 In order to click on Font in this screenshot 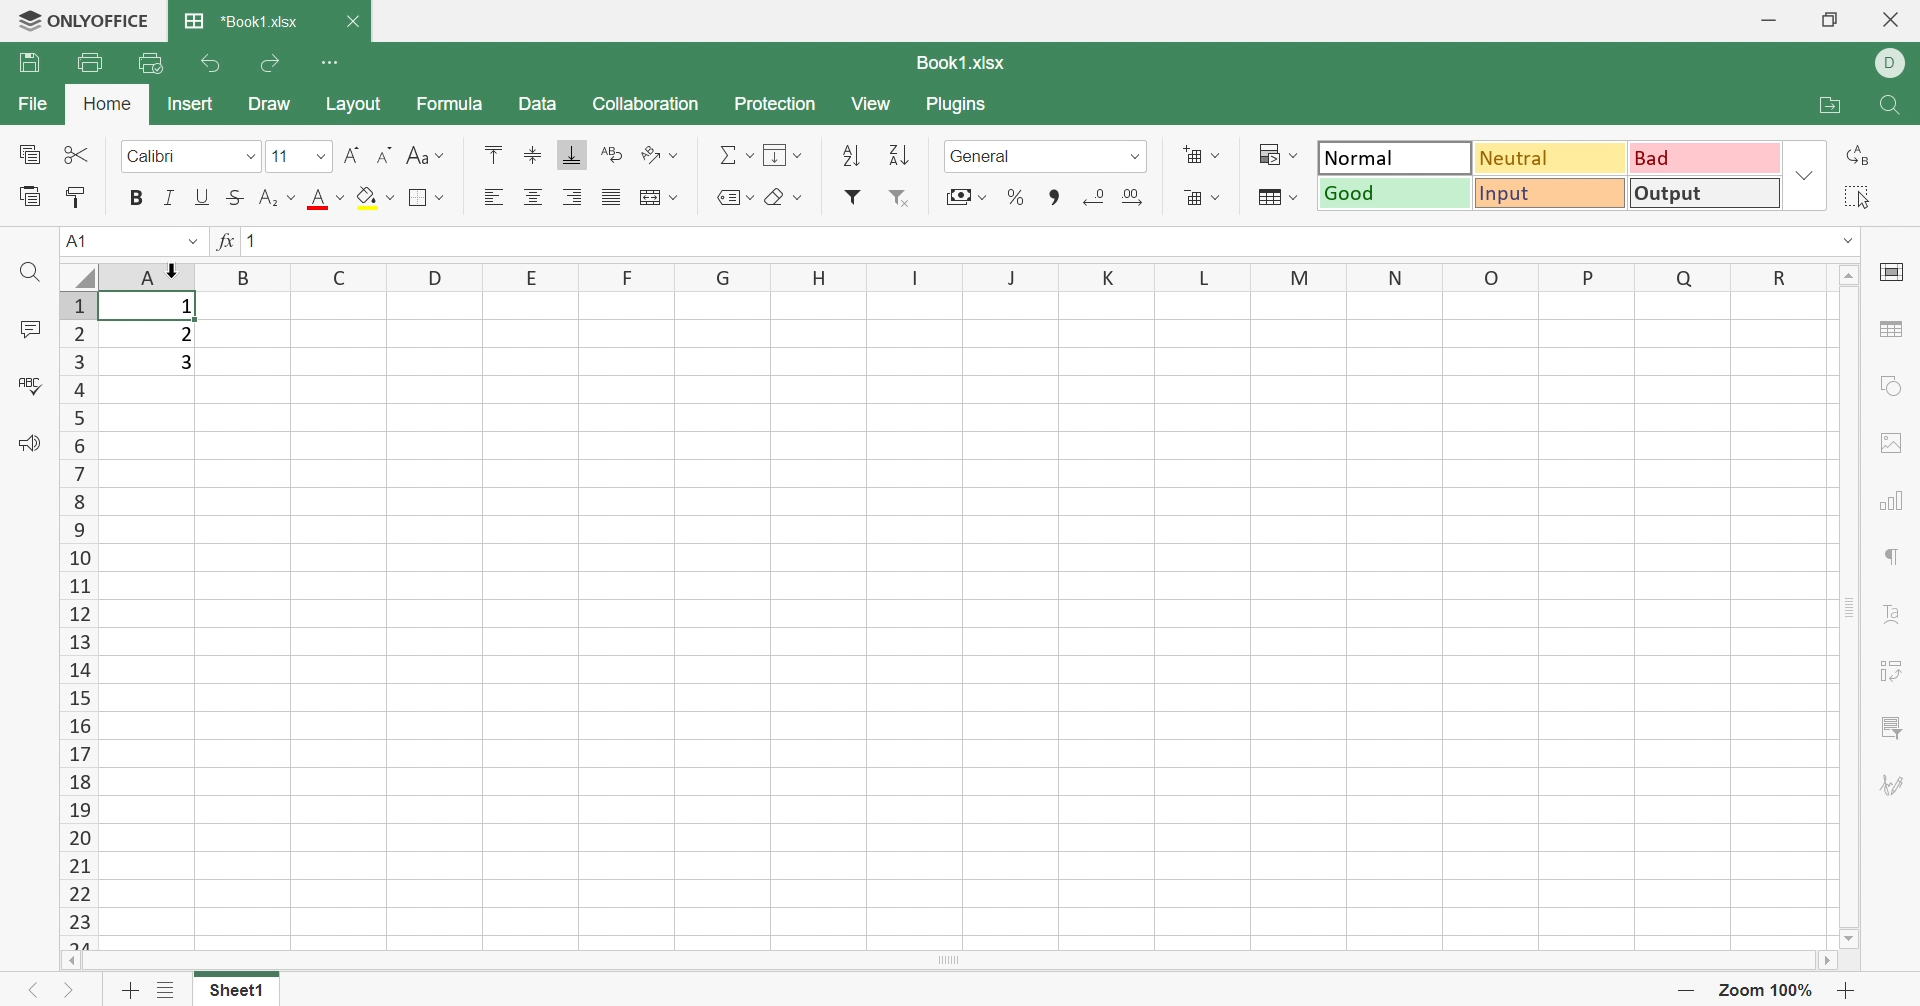, I will do `click(303, 155)`.